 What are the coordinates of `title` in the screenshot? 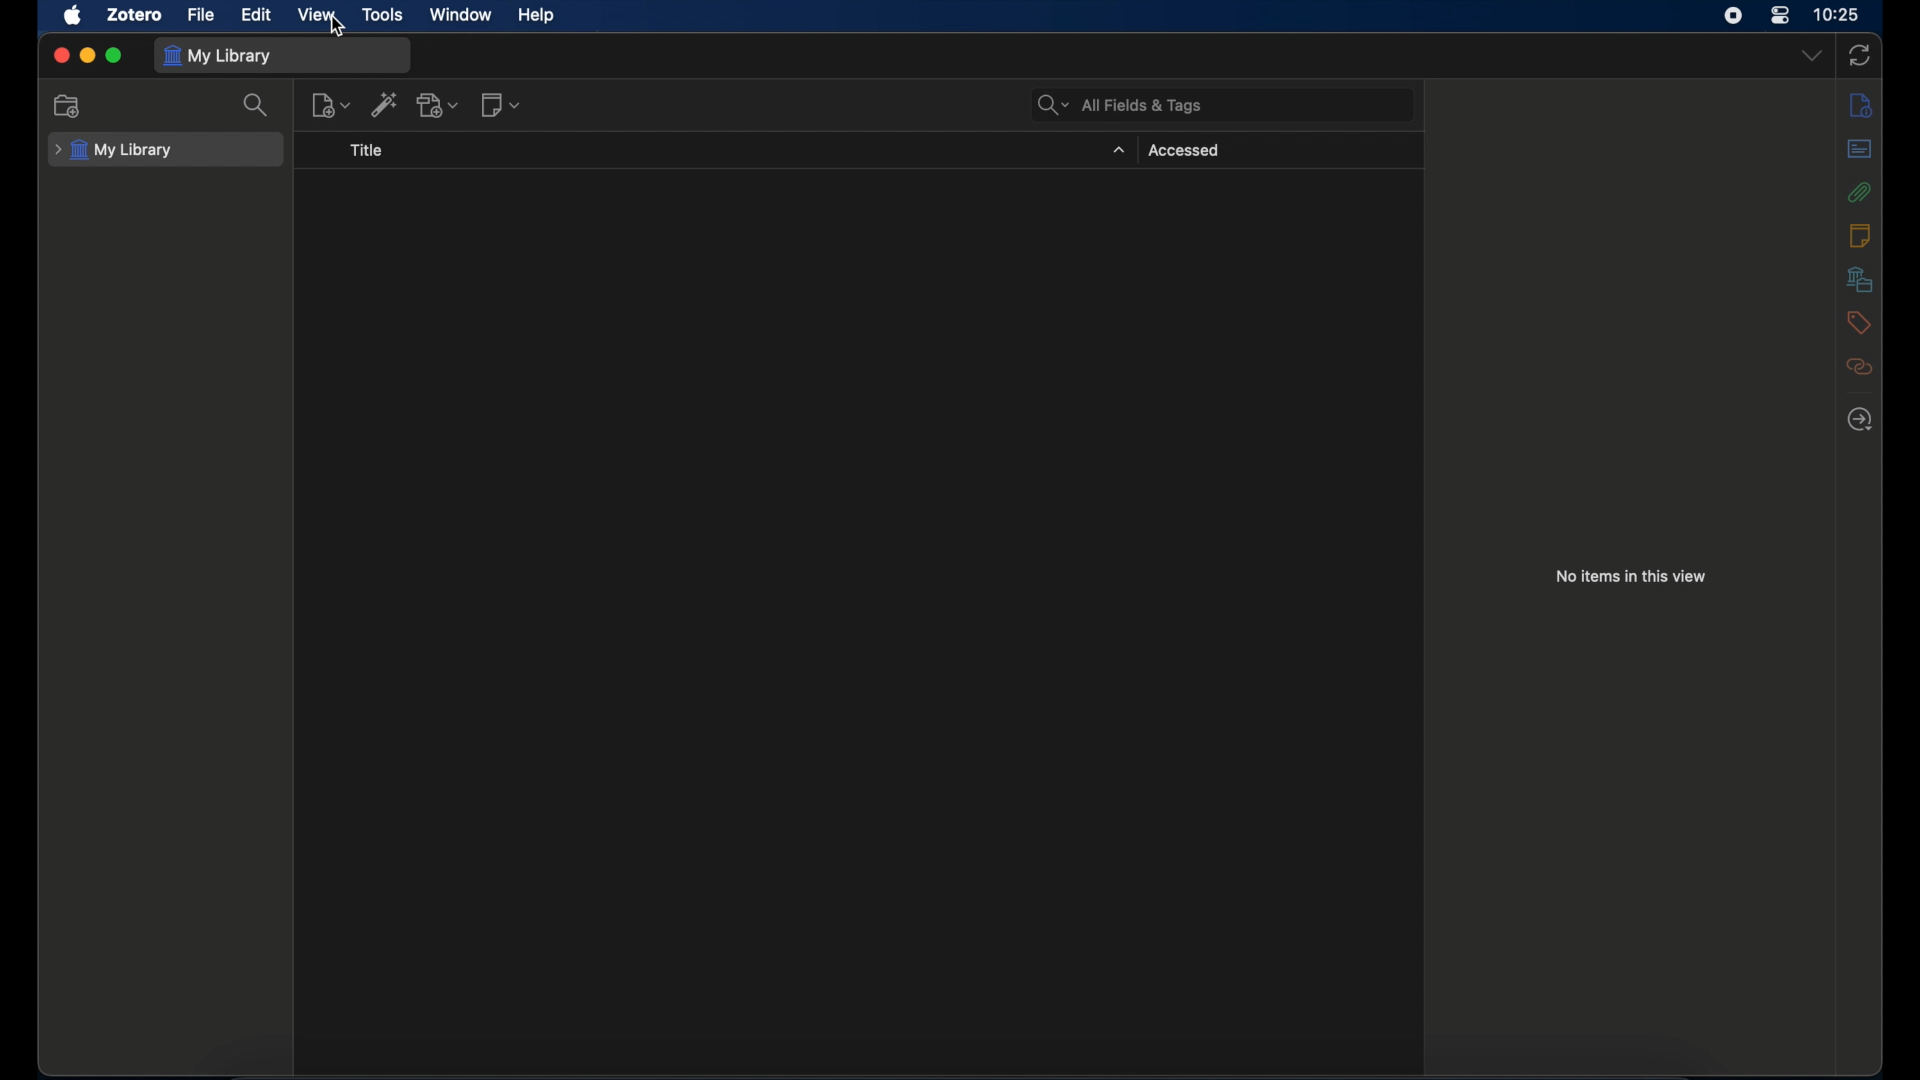 It's located at (367, 151).